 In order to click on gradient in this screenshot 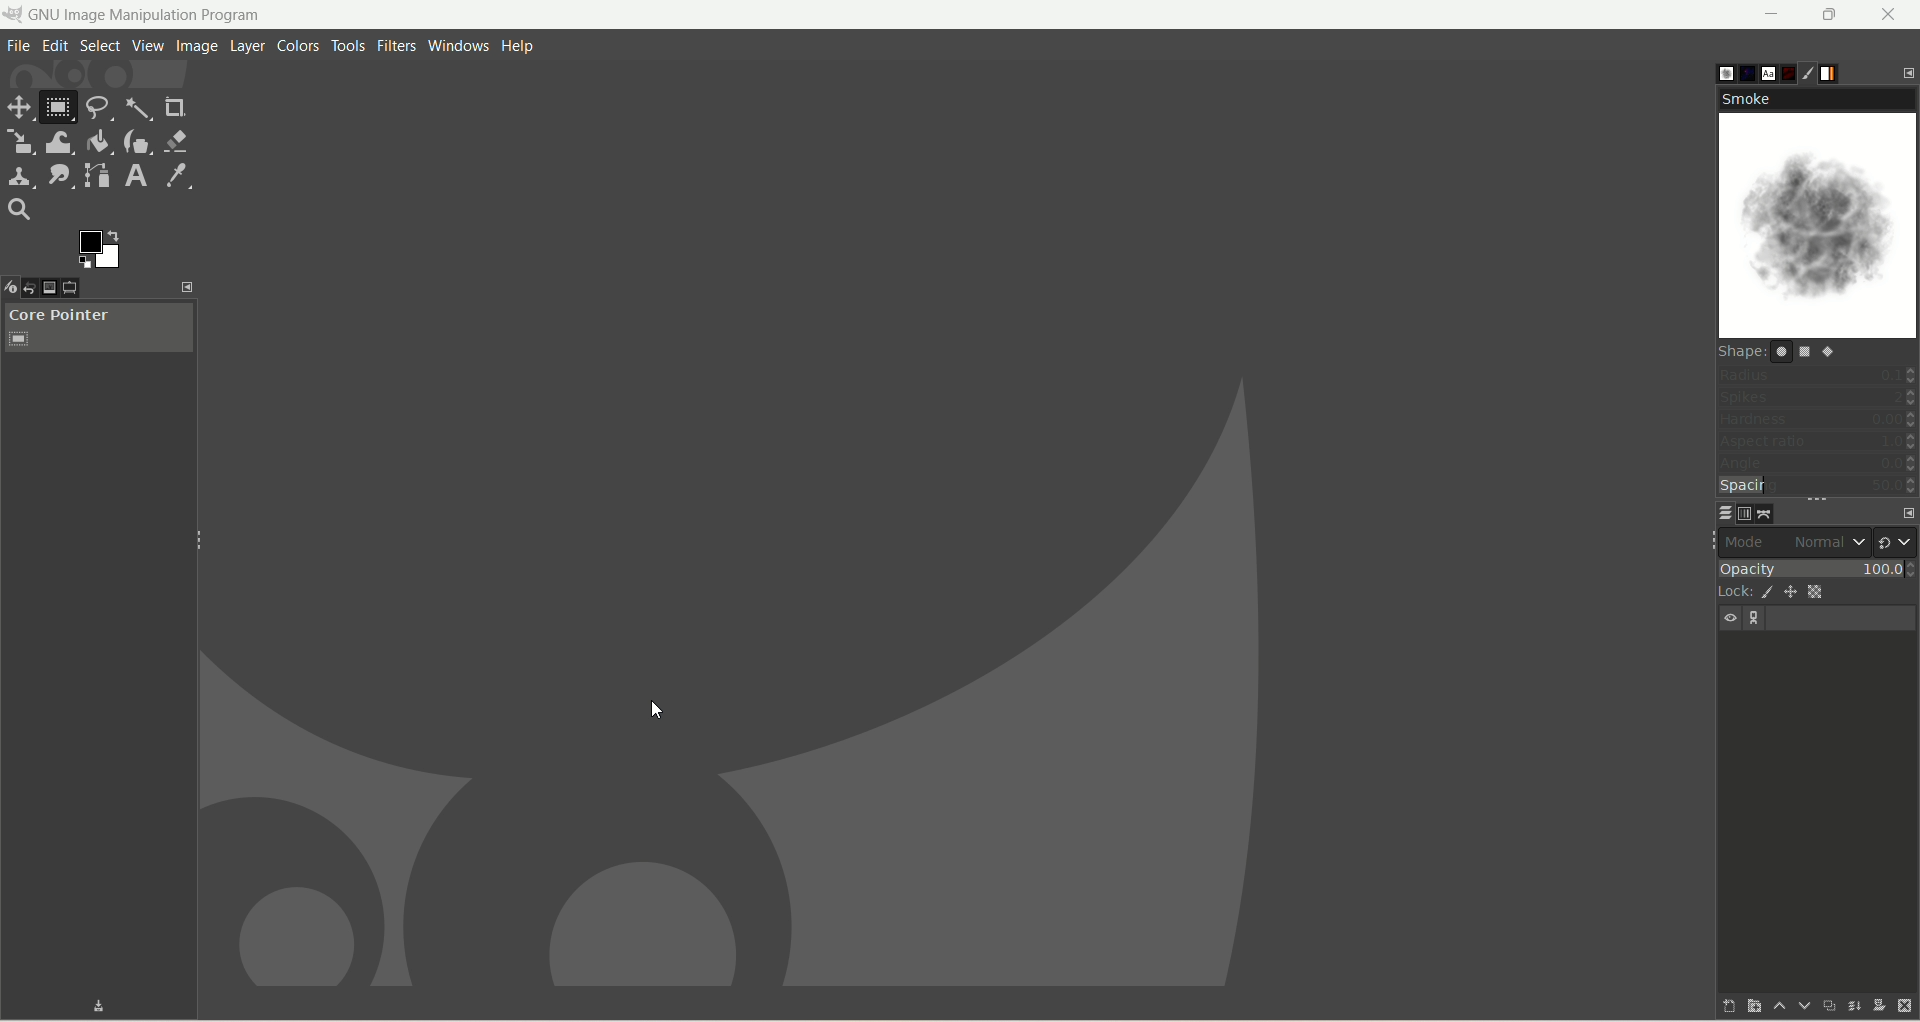, I will do `click(1843, 71)`.